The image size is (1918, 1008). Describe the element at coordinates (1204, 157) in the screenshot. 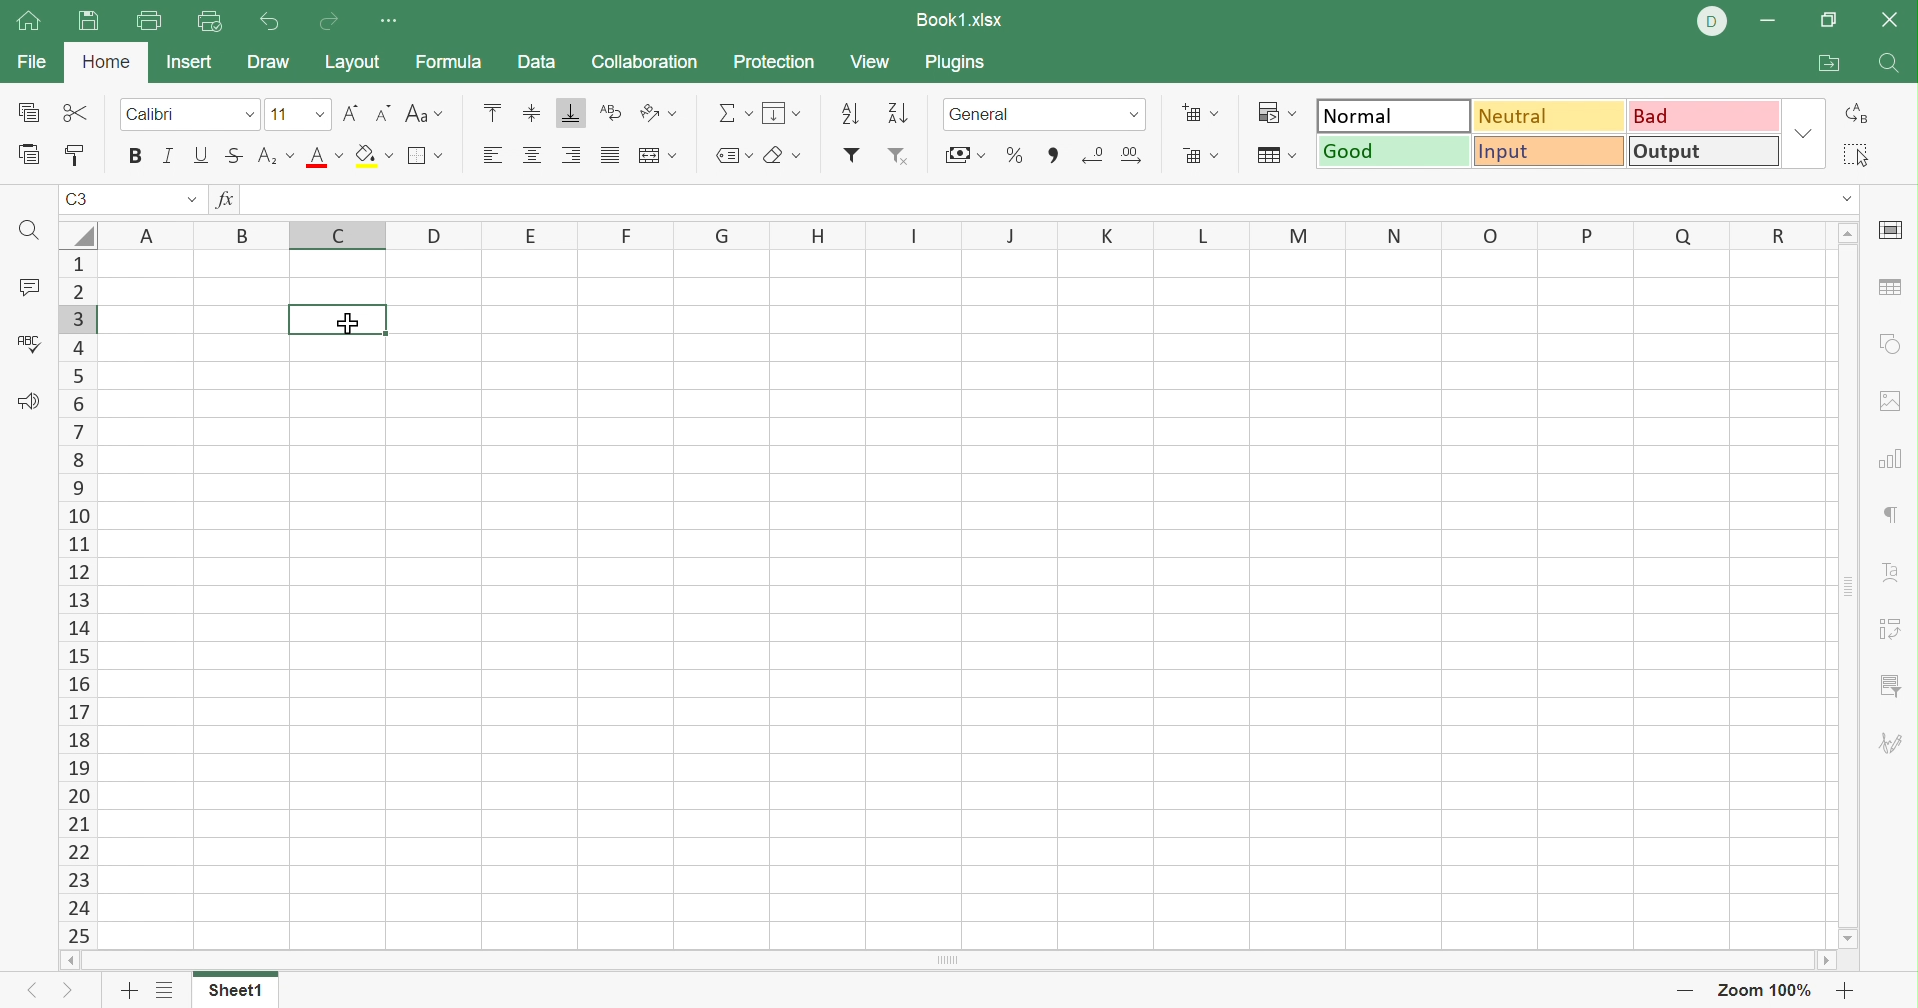

I see `Delete cells` at that location.